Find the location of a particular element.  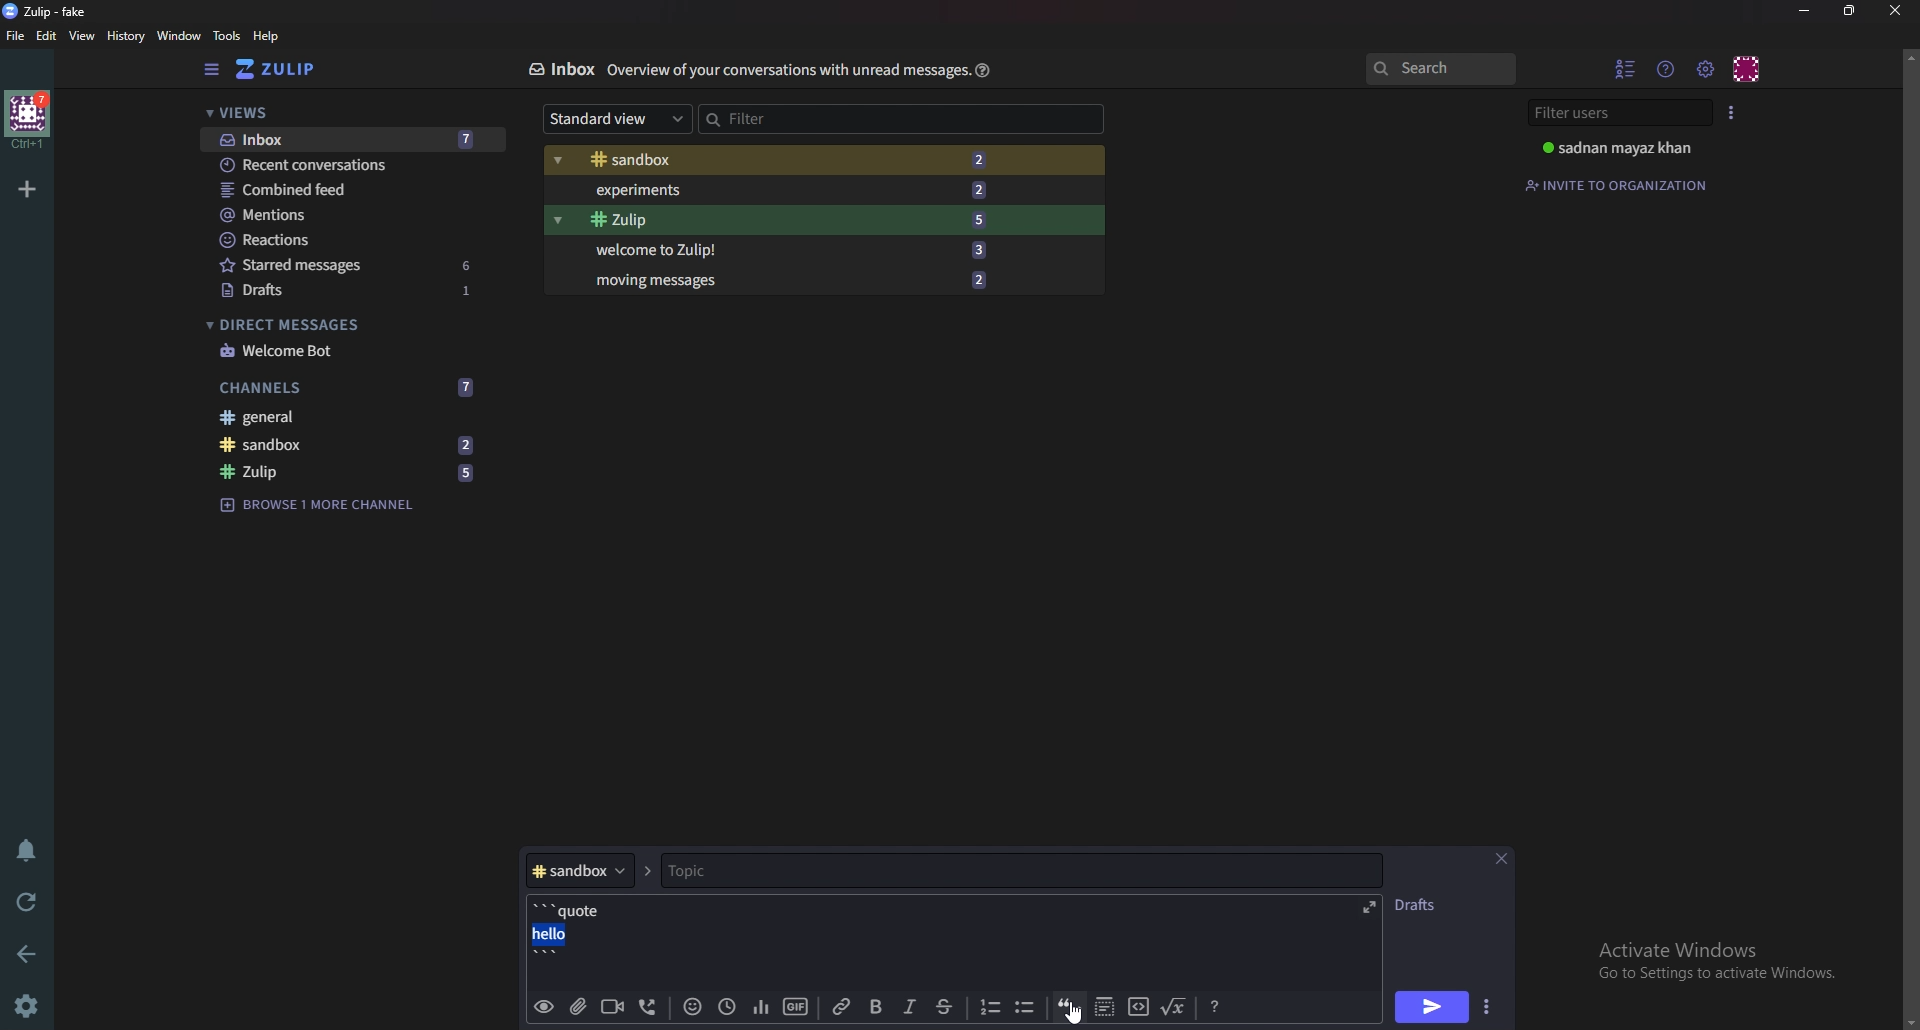

Standard view is located at coordinates (616, 119).